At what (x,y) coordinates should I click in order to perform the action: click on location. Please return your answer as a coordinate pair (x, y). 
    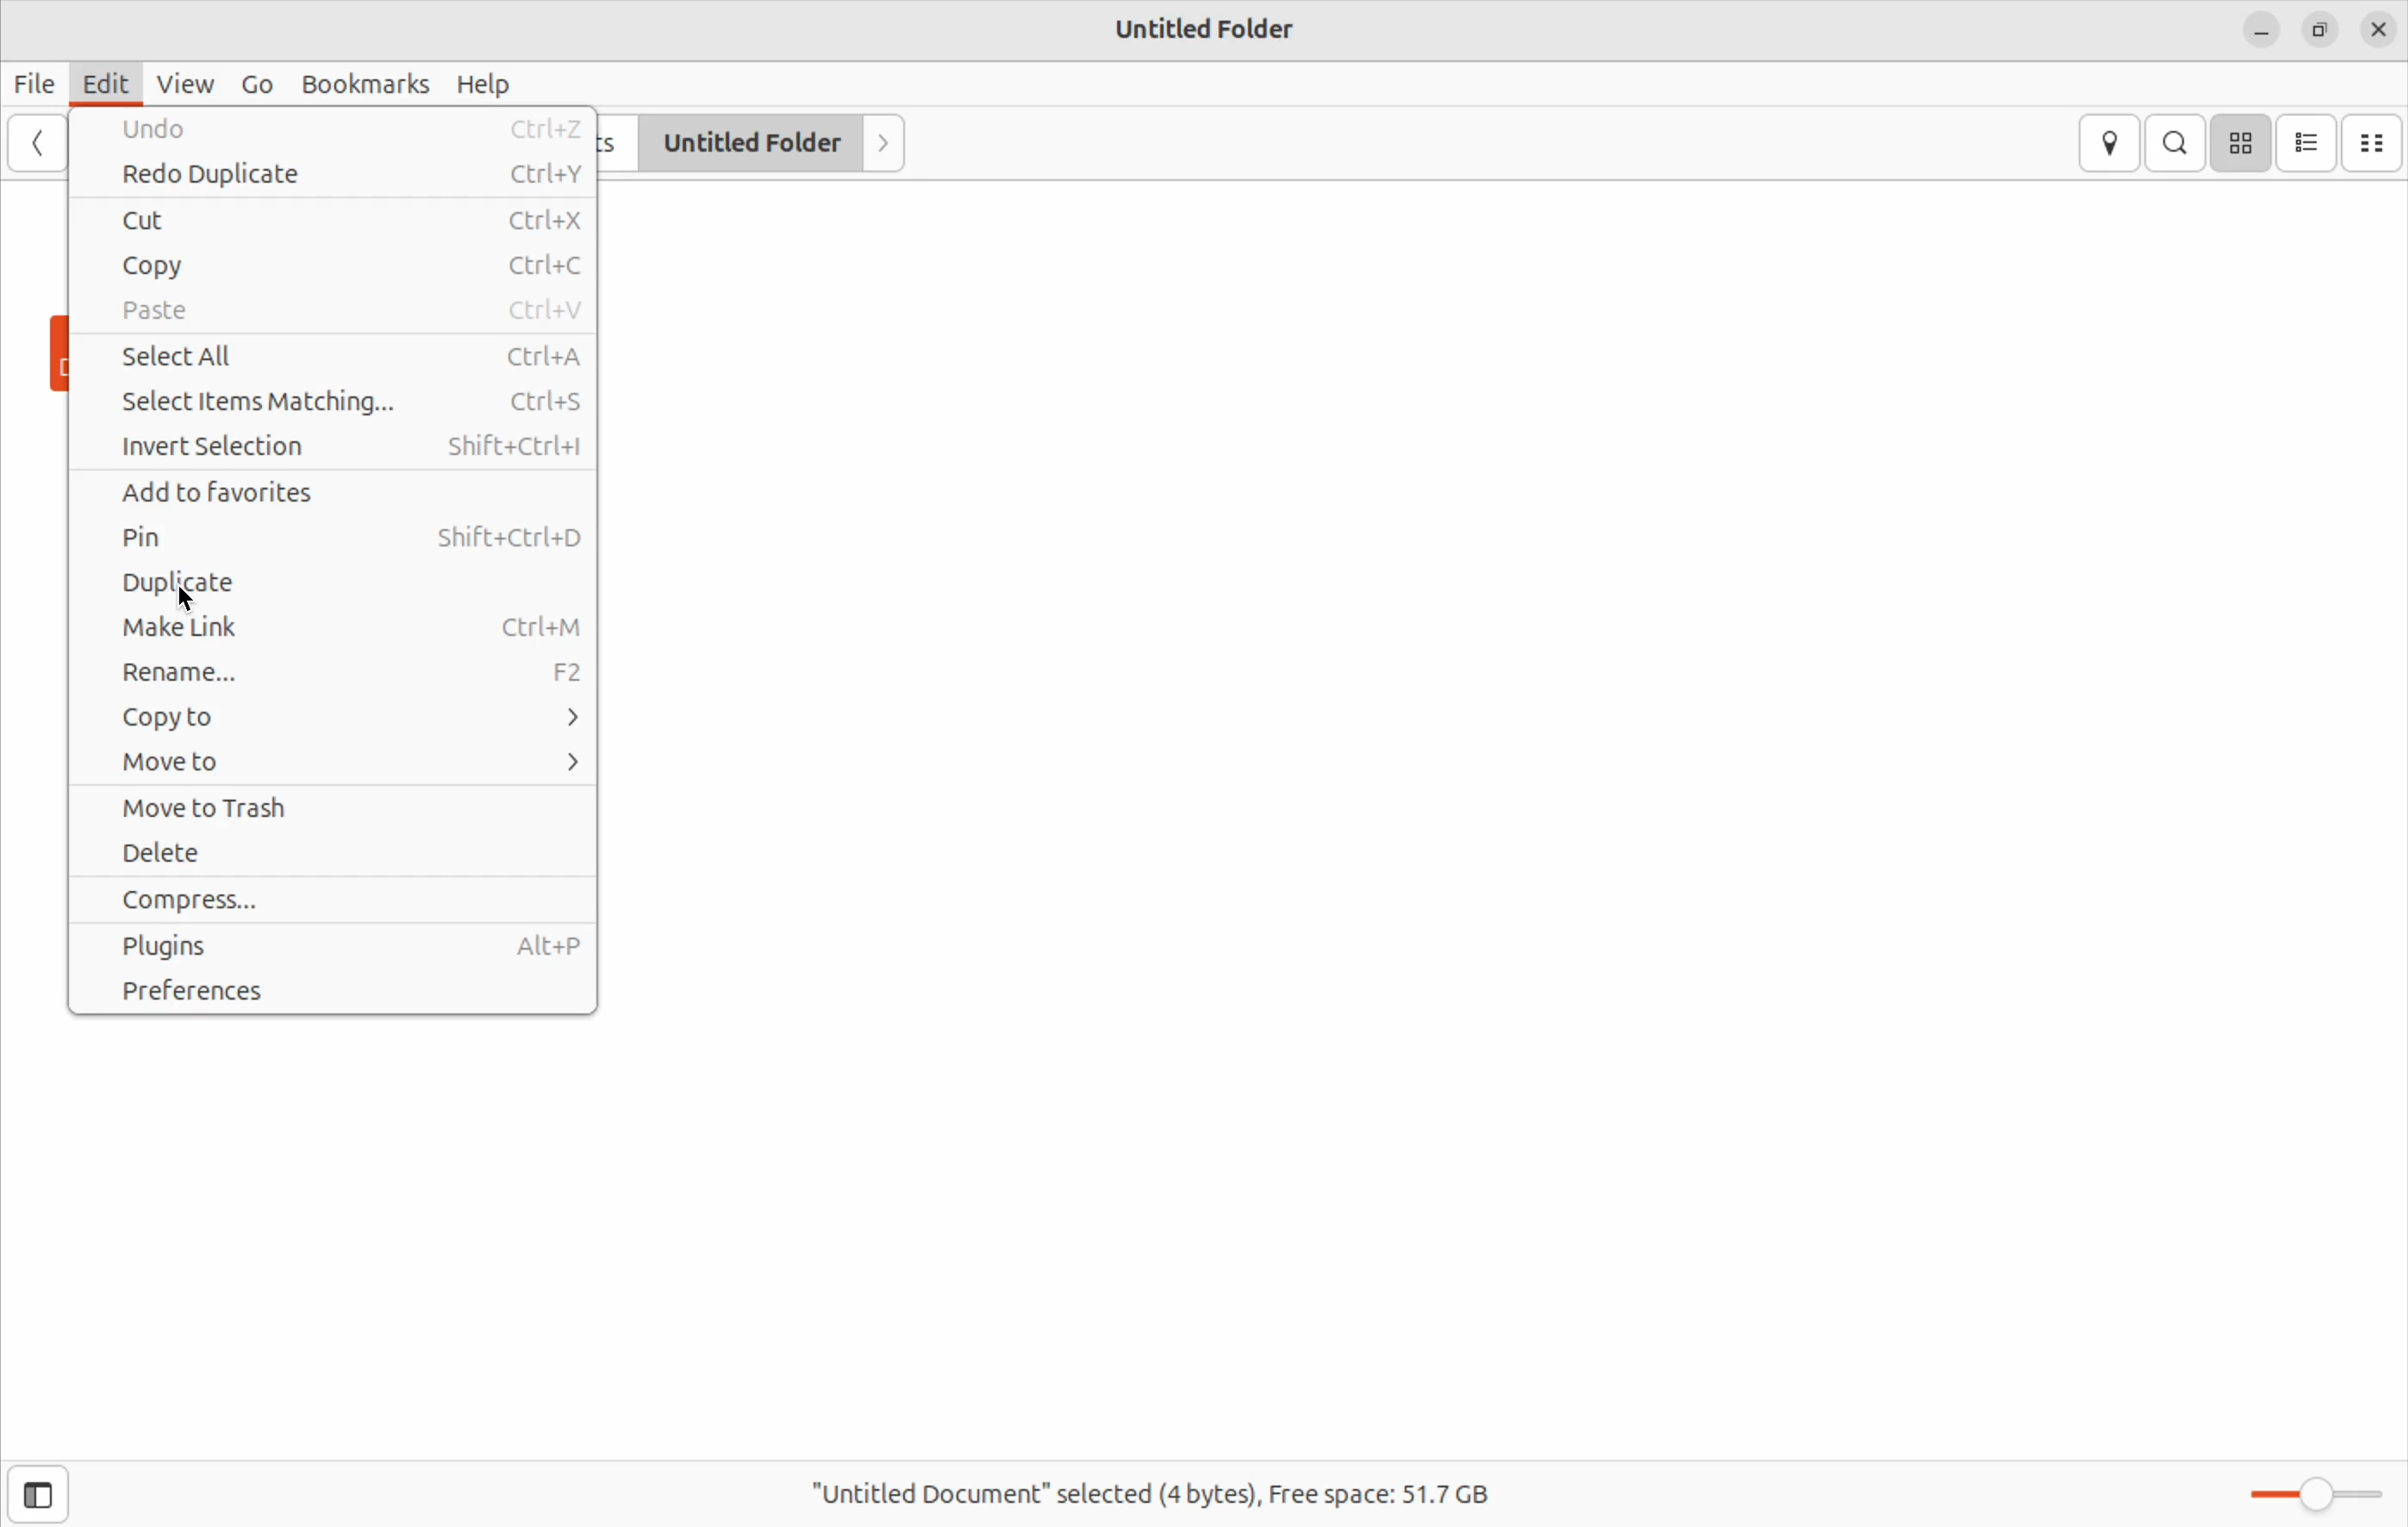
    Looking at the image, I should click on (2111, 145).